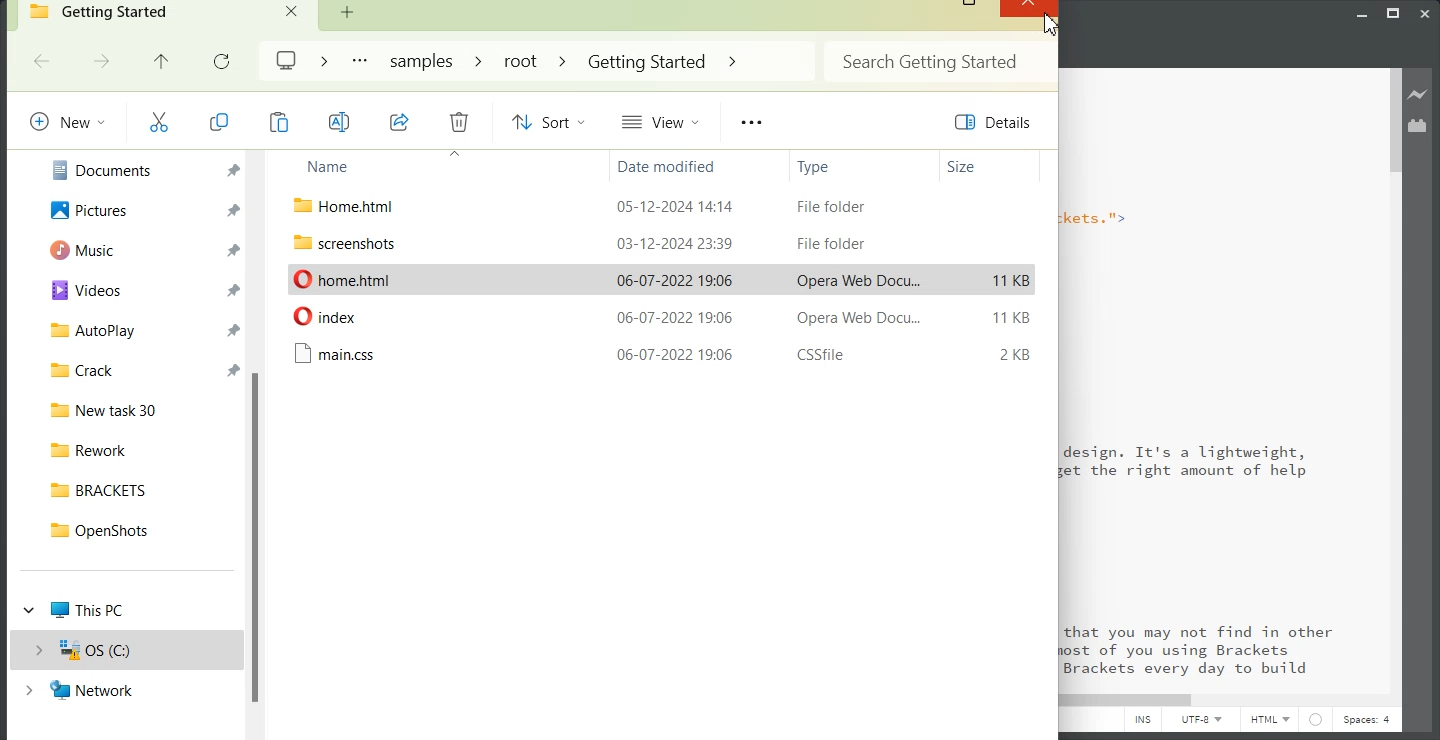 The image size is (1440, 740). I want to click on Name, so click(353, 167).